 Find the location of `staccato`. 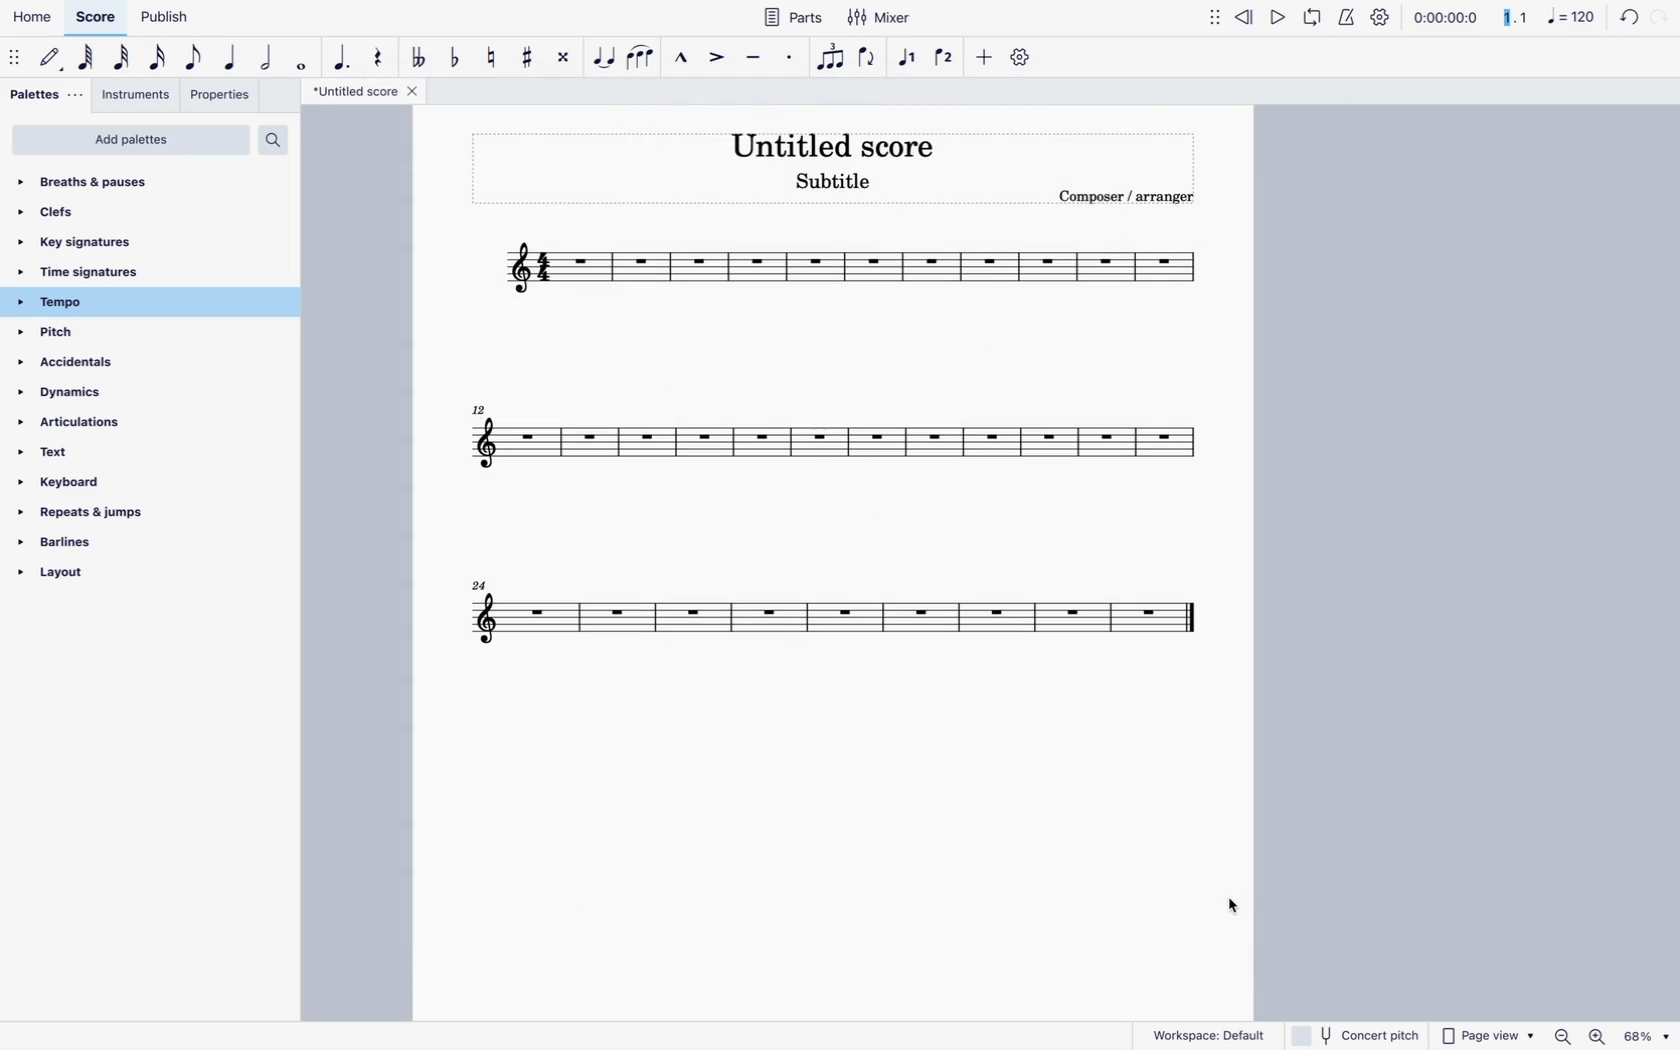

staccato is located at coordinates (792, 60).